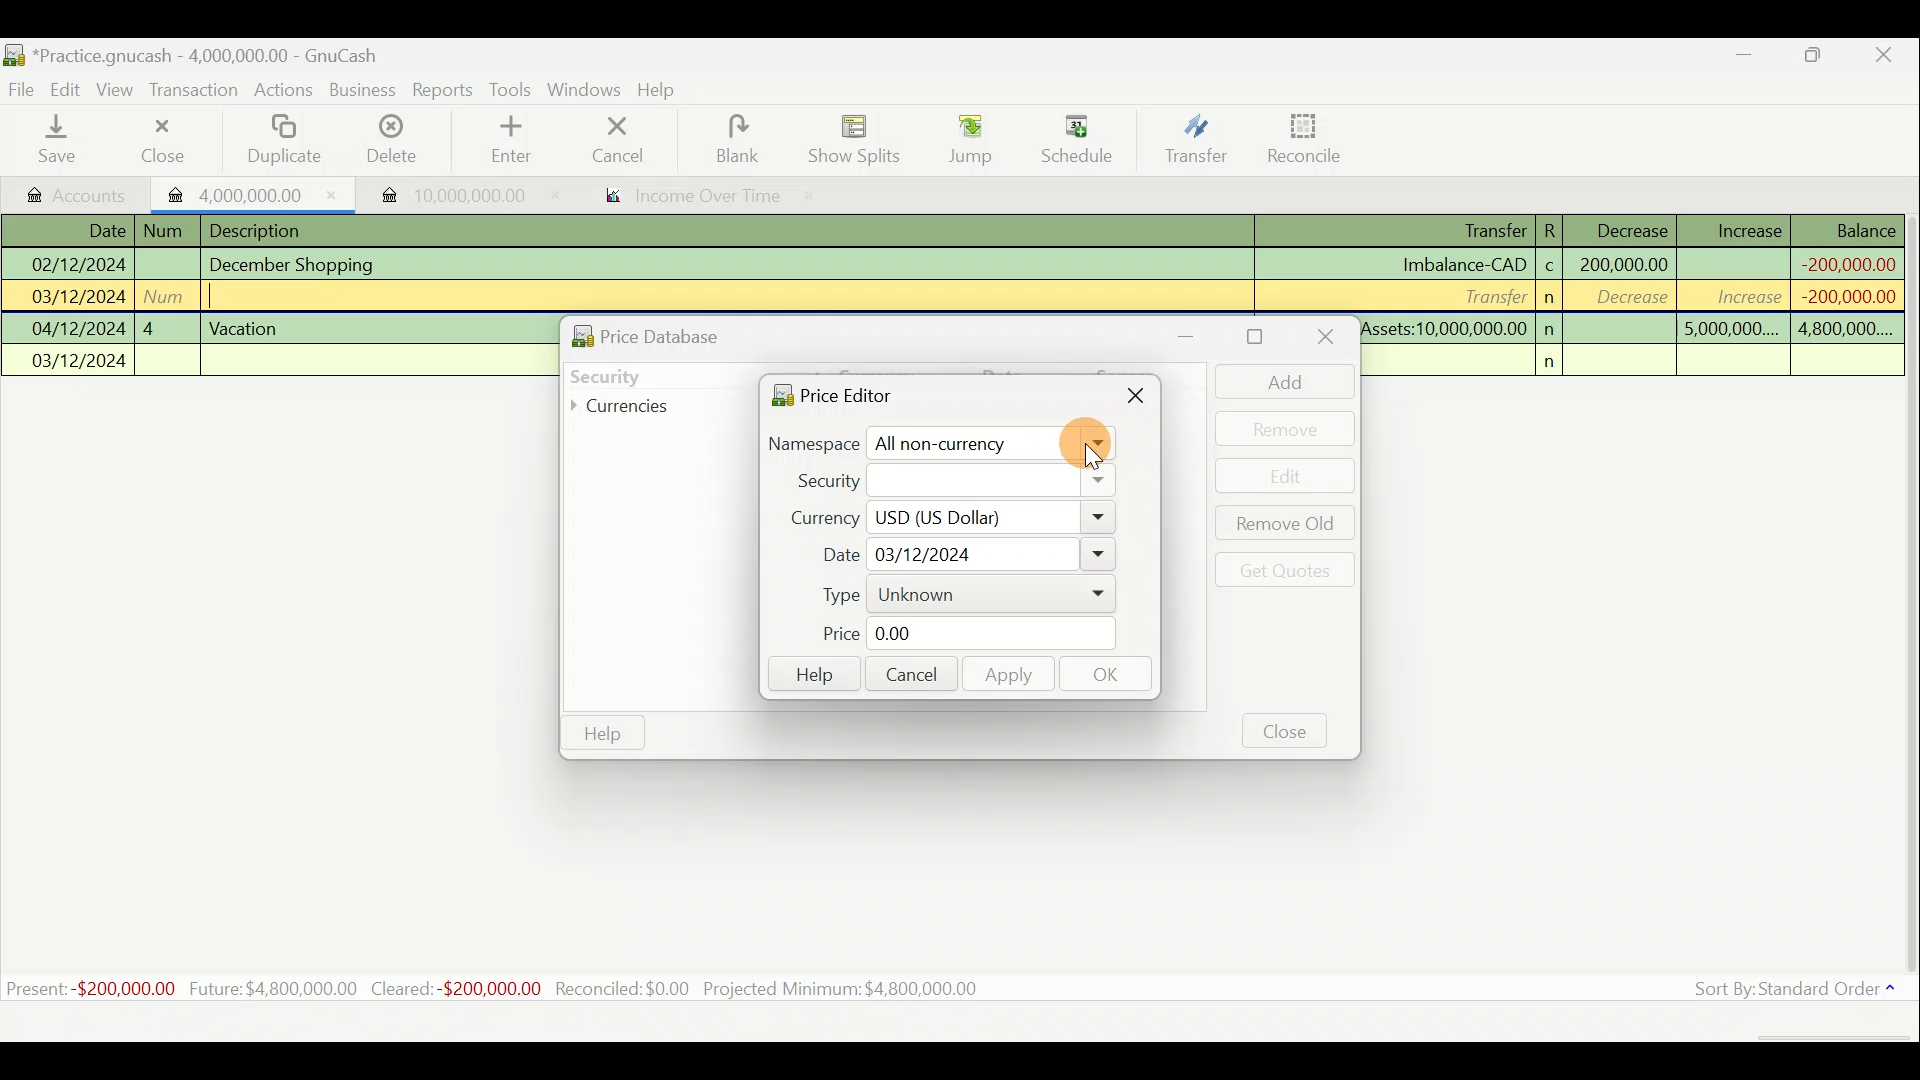 Image resolution: width=1920 pixels, height=1080 pixels. Describe the element at coordinates (940, 480) in the screenshot. I see `Security` at that location.